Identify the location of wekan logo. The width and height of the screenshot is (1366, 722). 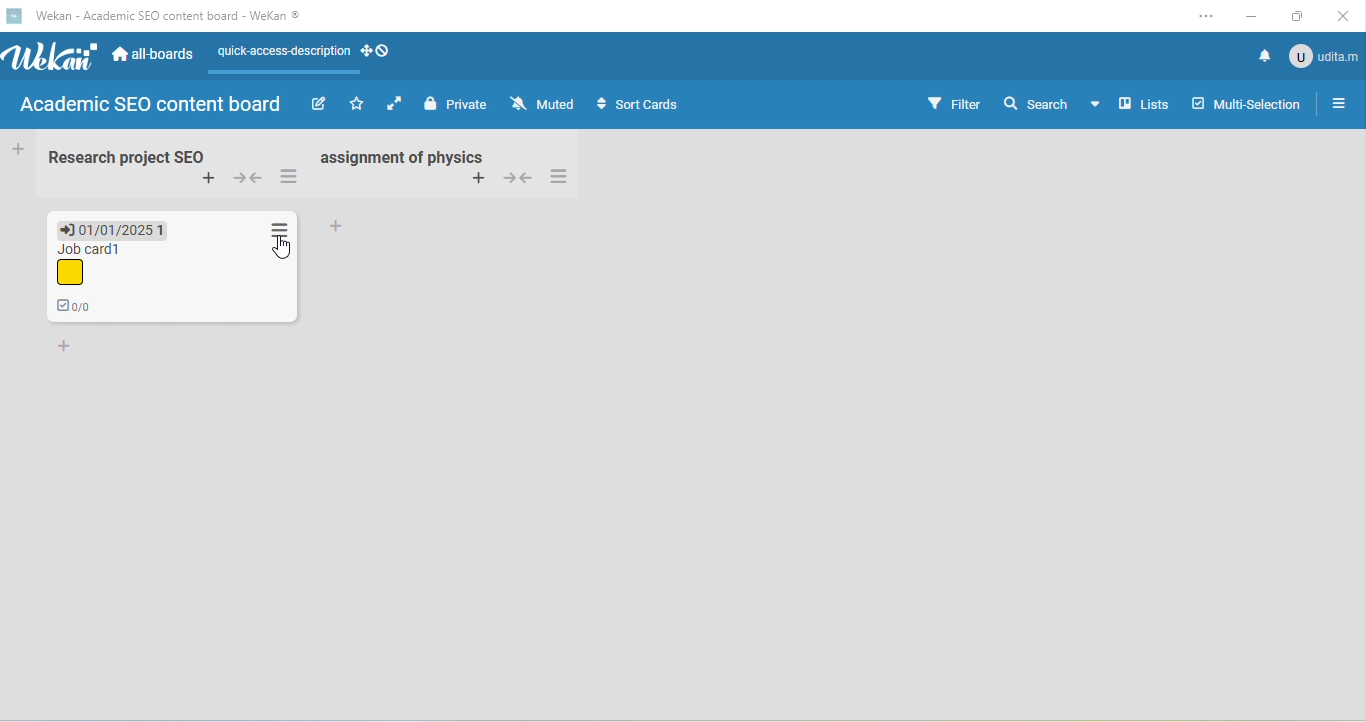
(15, 15).